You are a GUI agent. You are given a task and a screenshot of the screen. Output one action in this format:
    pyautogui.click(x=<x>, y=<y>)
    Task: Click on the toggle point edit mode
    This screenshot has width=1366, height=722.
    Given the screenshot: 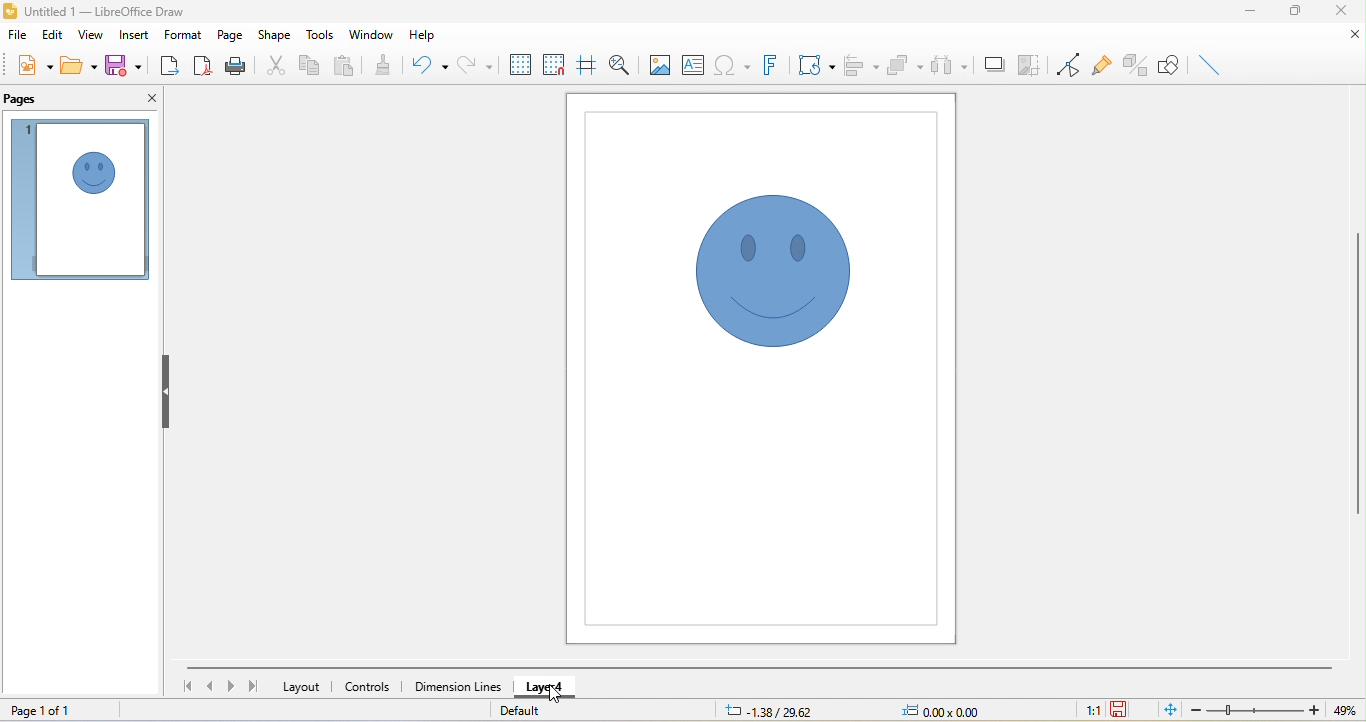 What is the action you would take?
    pyautogui.click(x=1068, y=66)
    